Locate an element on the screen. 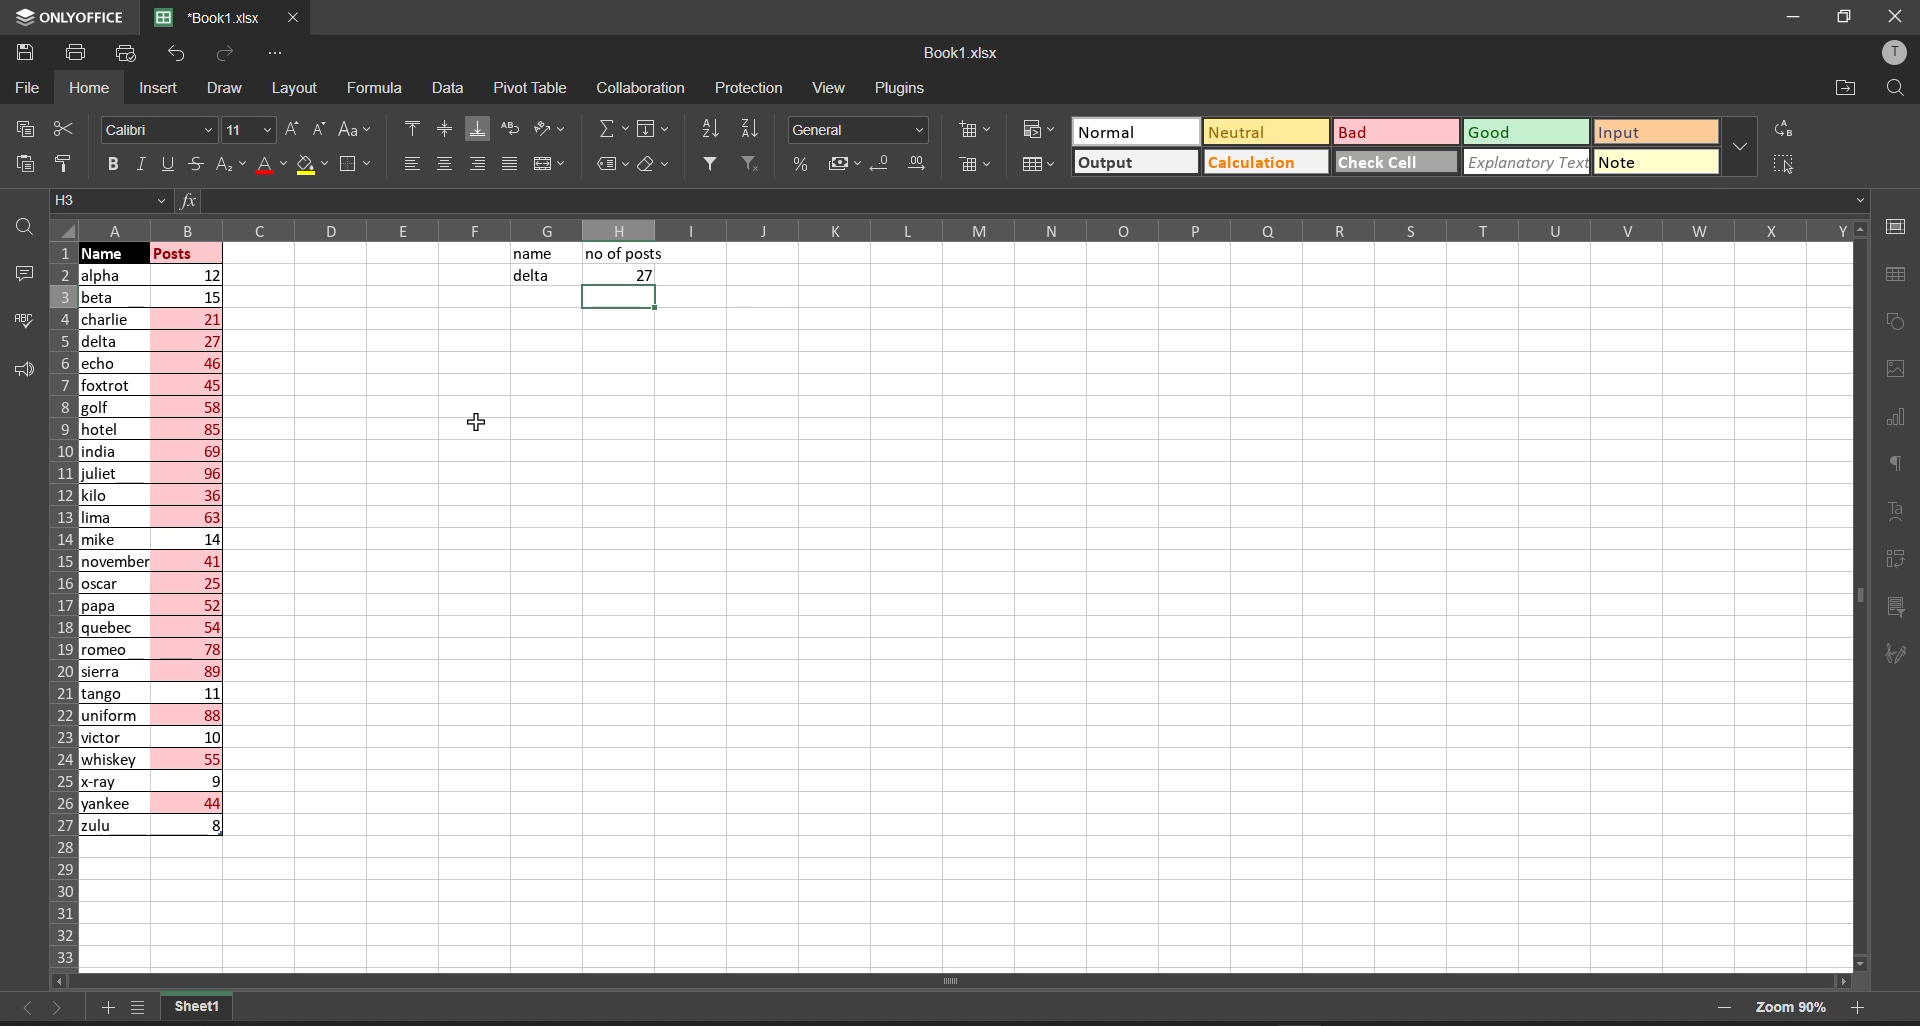 This screenshot has width=1920, height=1026. align bottom is located at coordinates (477, 128).